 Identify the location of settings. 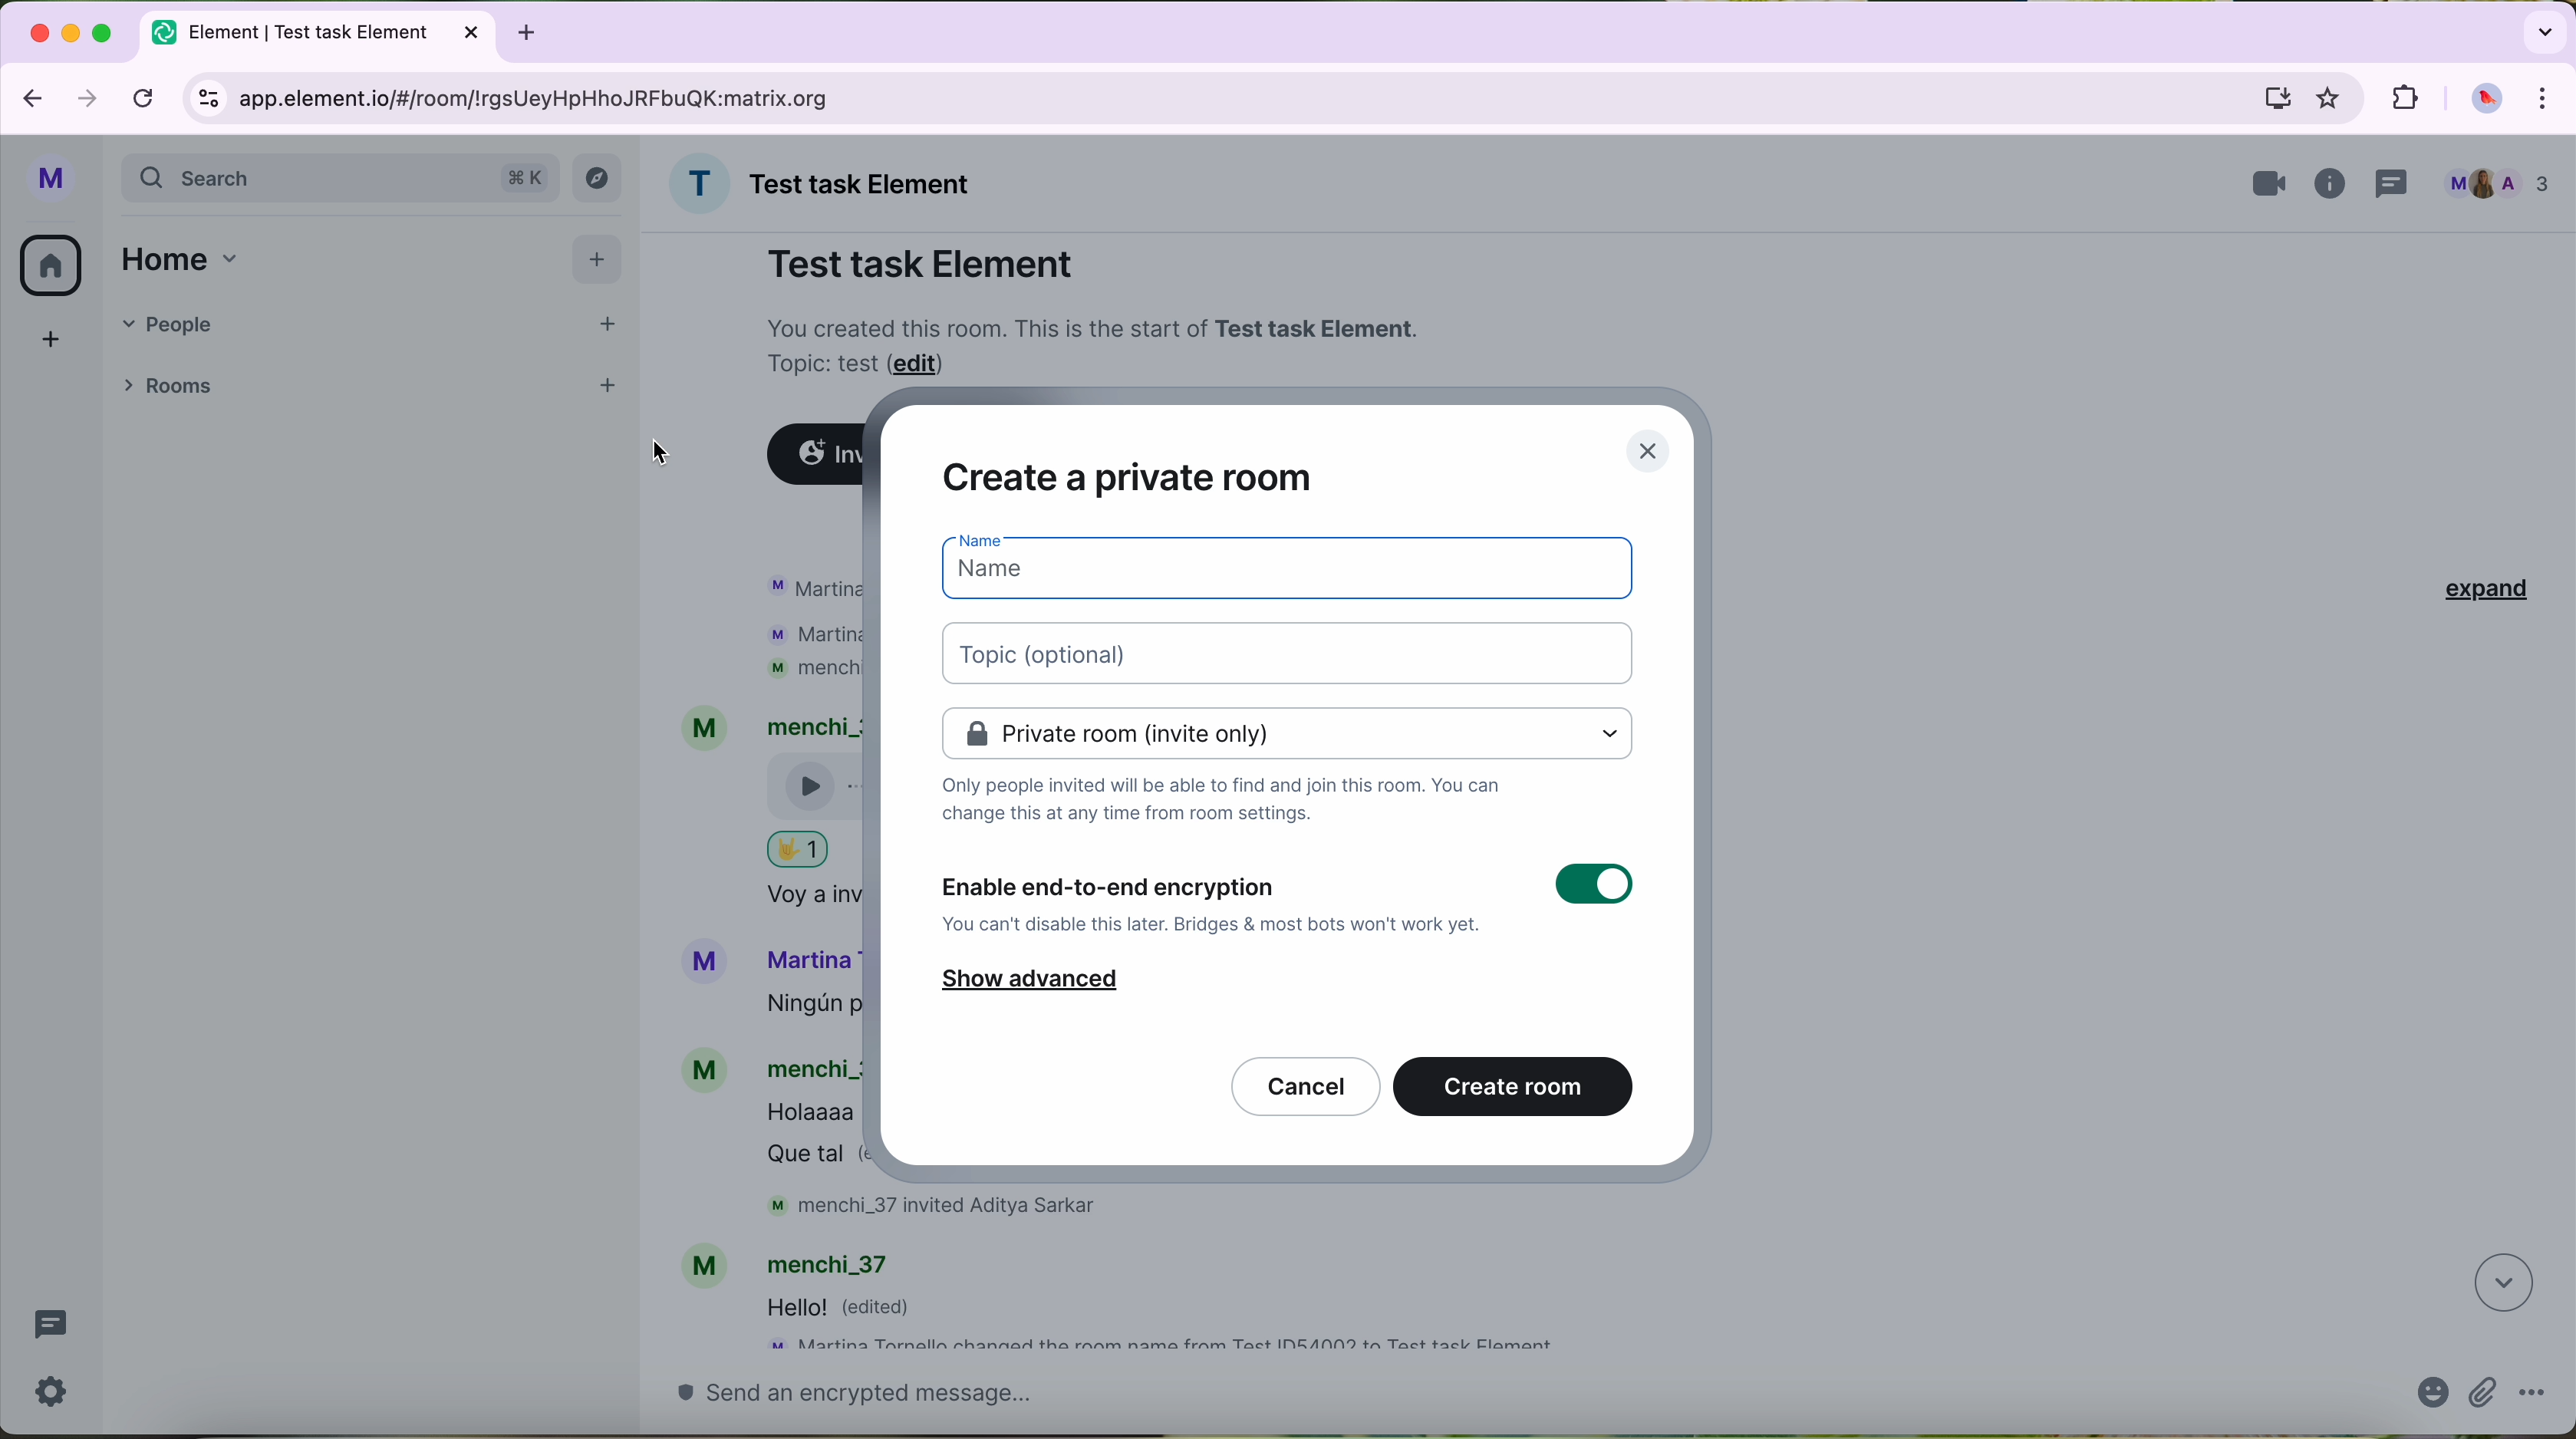
(59, 1392).